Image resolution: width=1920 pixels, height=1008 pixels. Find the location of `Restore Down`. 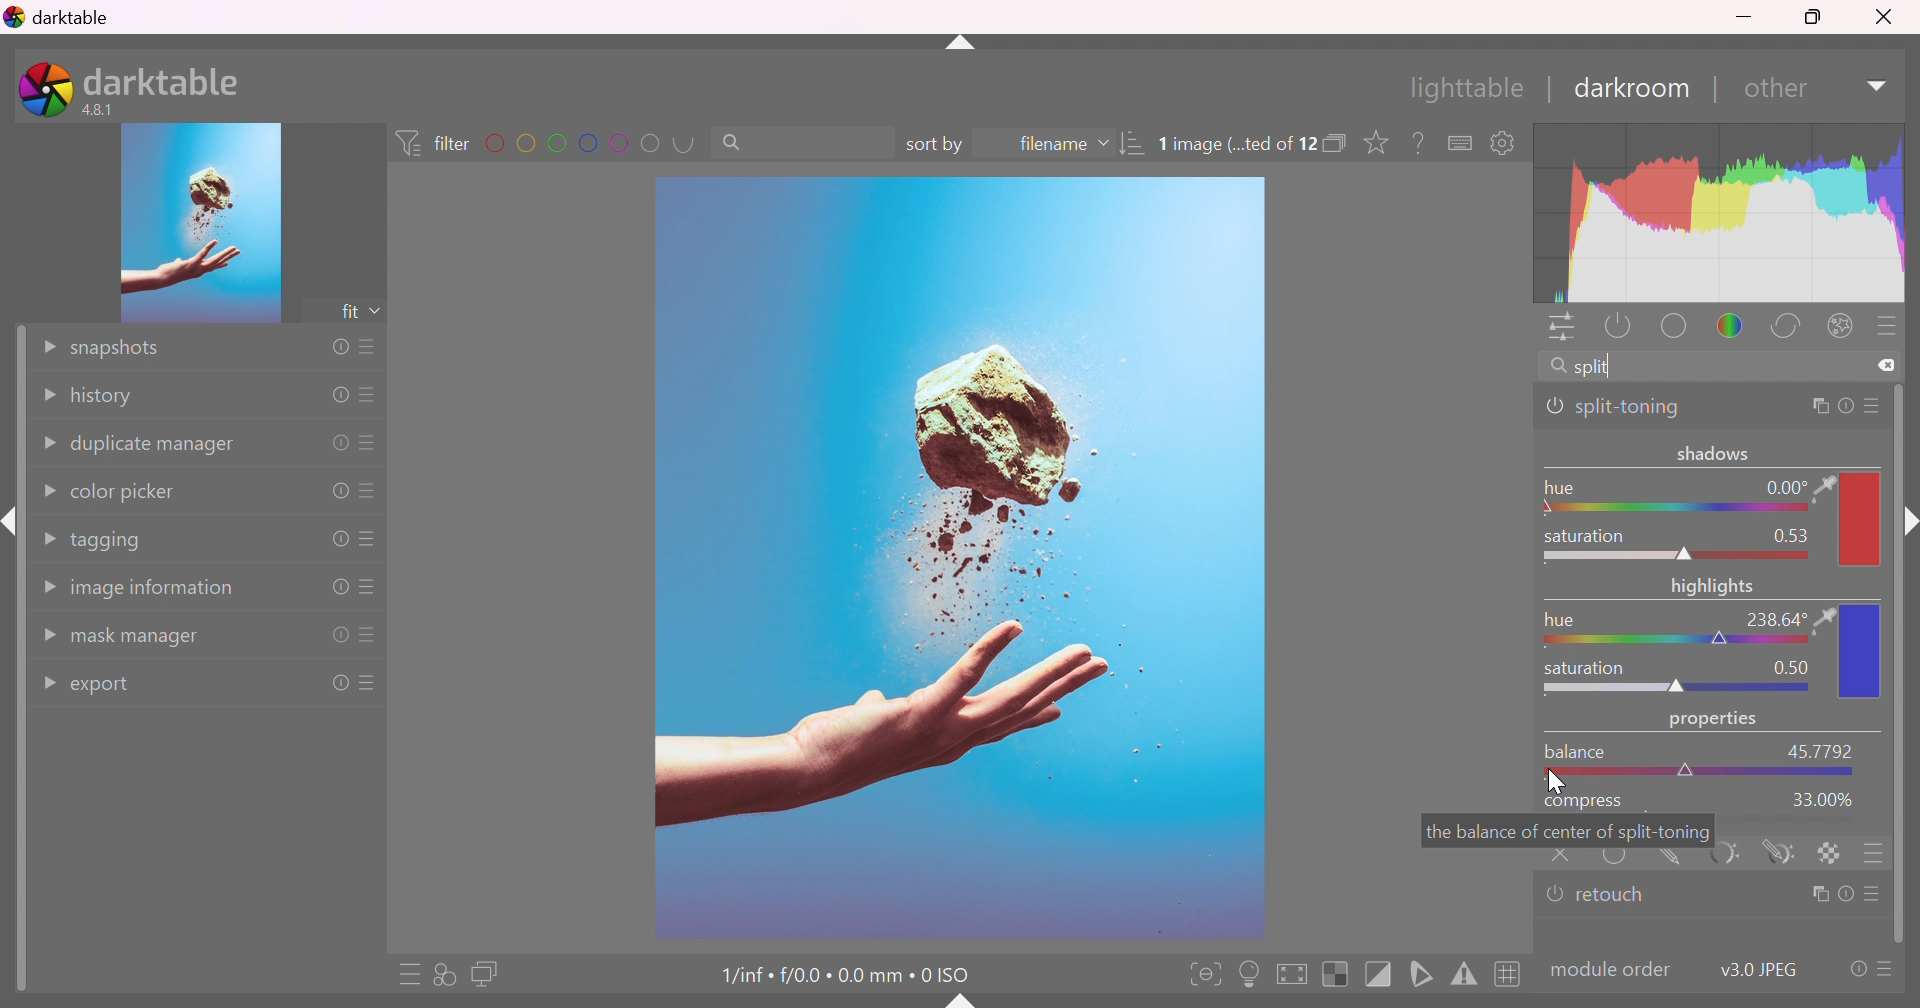

Restore Down is located at coordinates (1817, 18).